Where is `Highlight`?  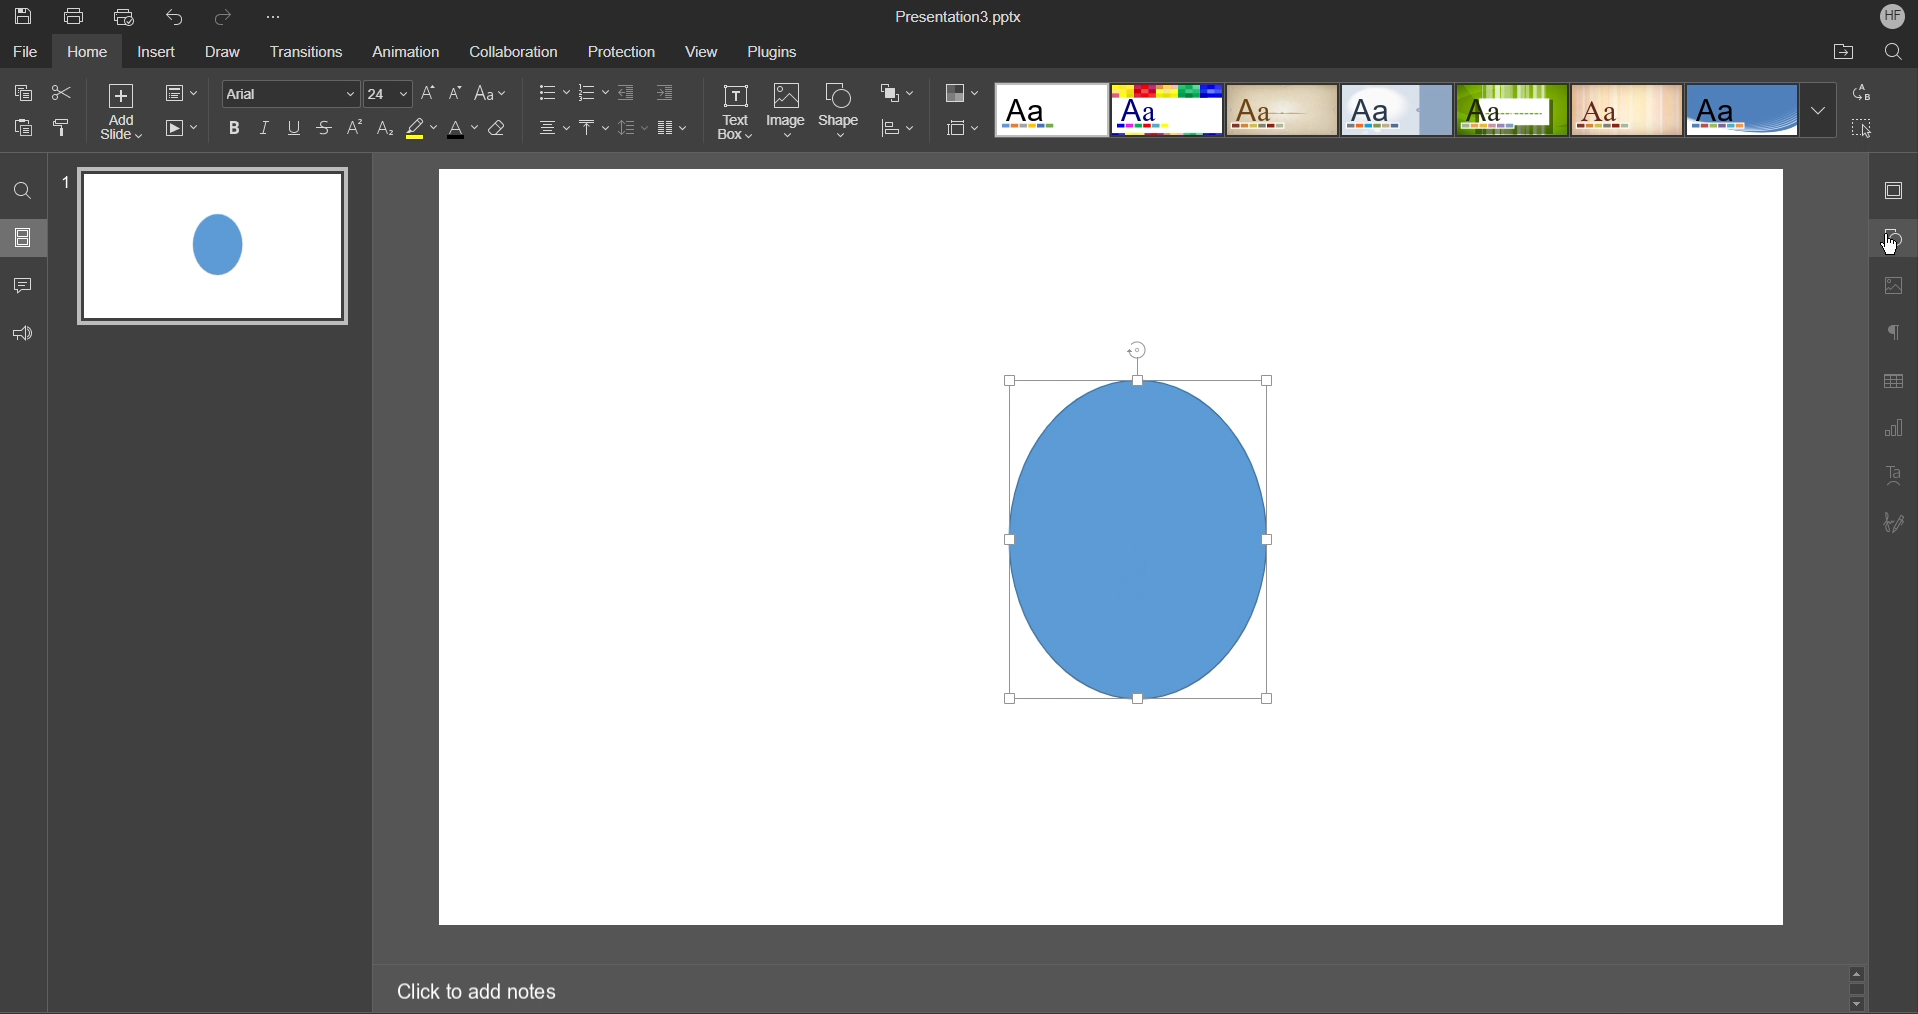 Highlight is located at coordinates (421, 132).